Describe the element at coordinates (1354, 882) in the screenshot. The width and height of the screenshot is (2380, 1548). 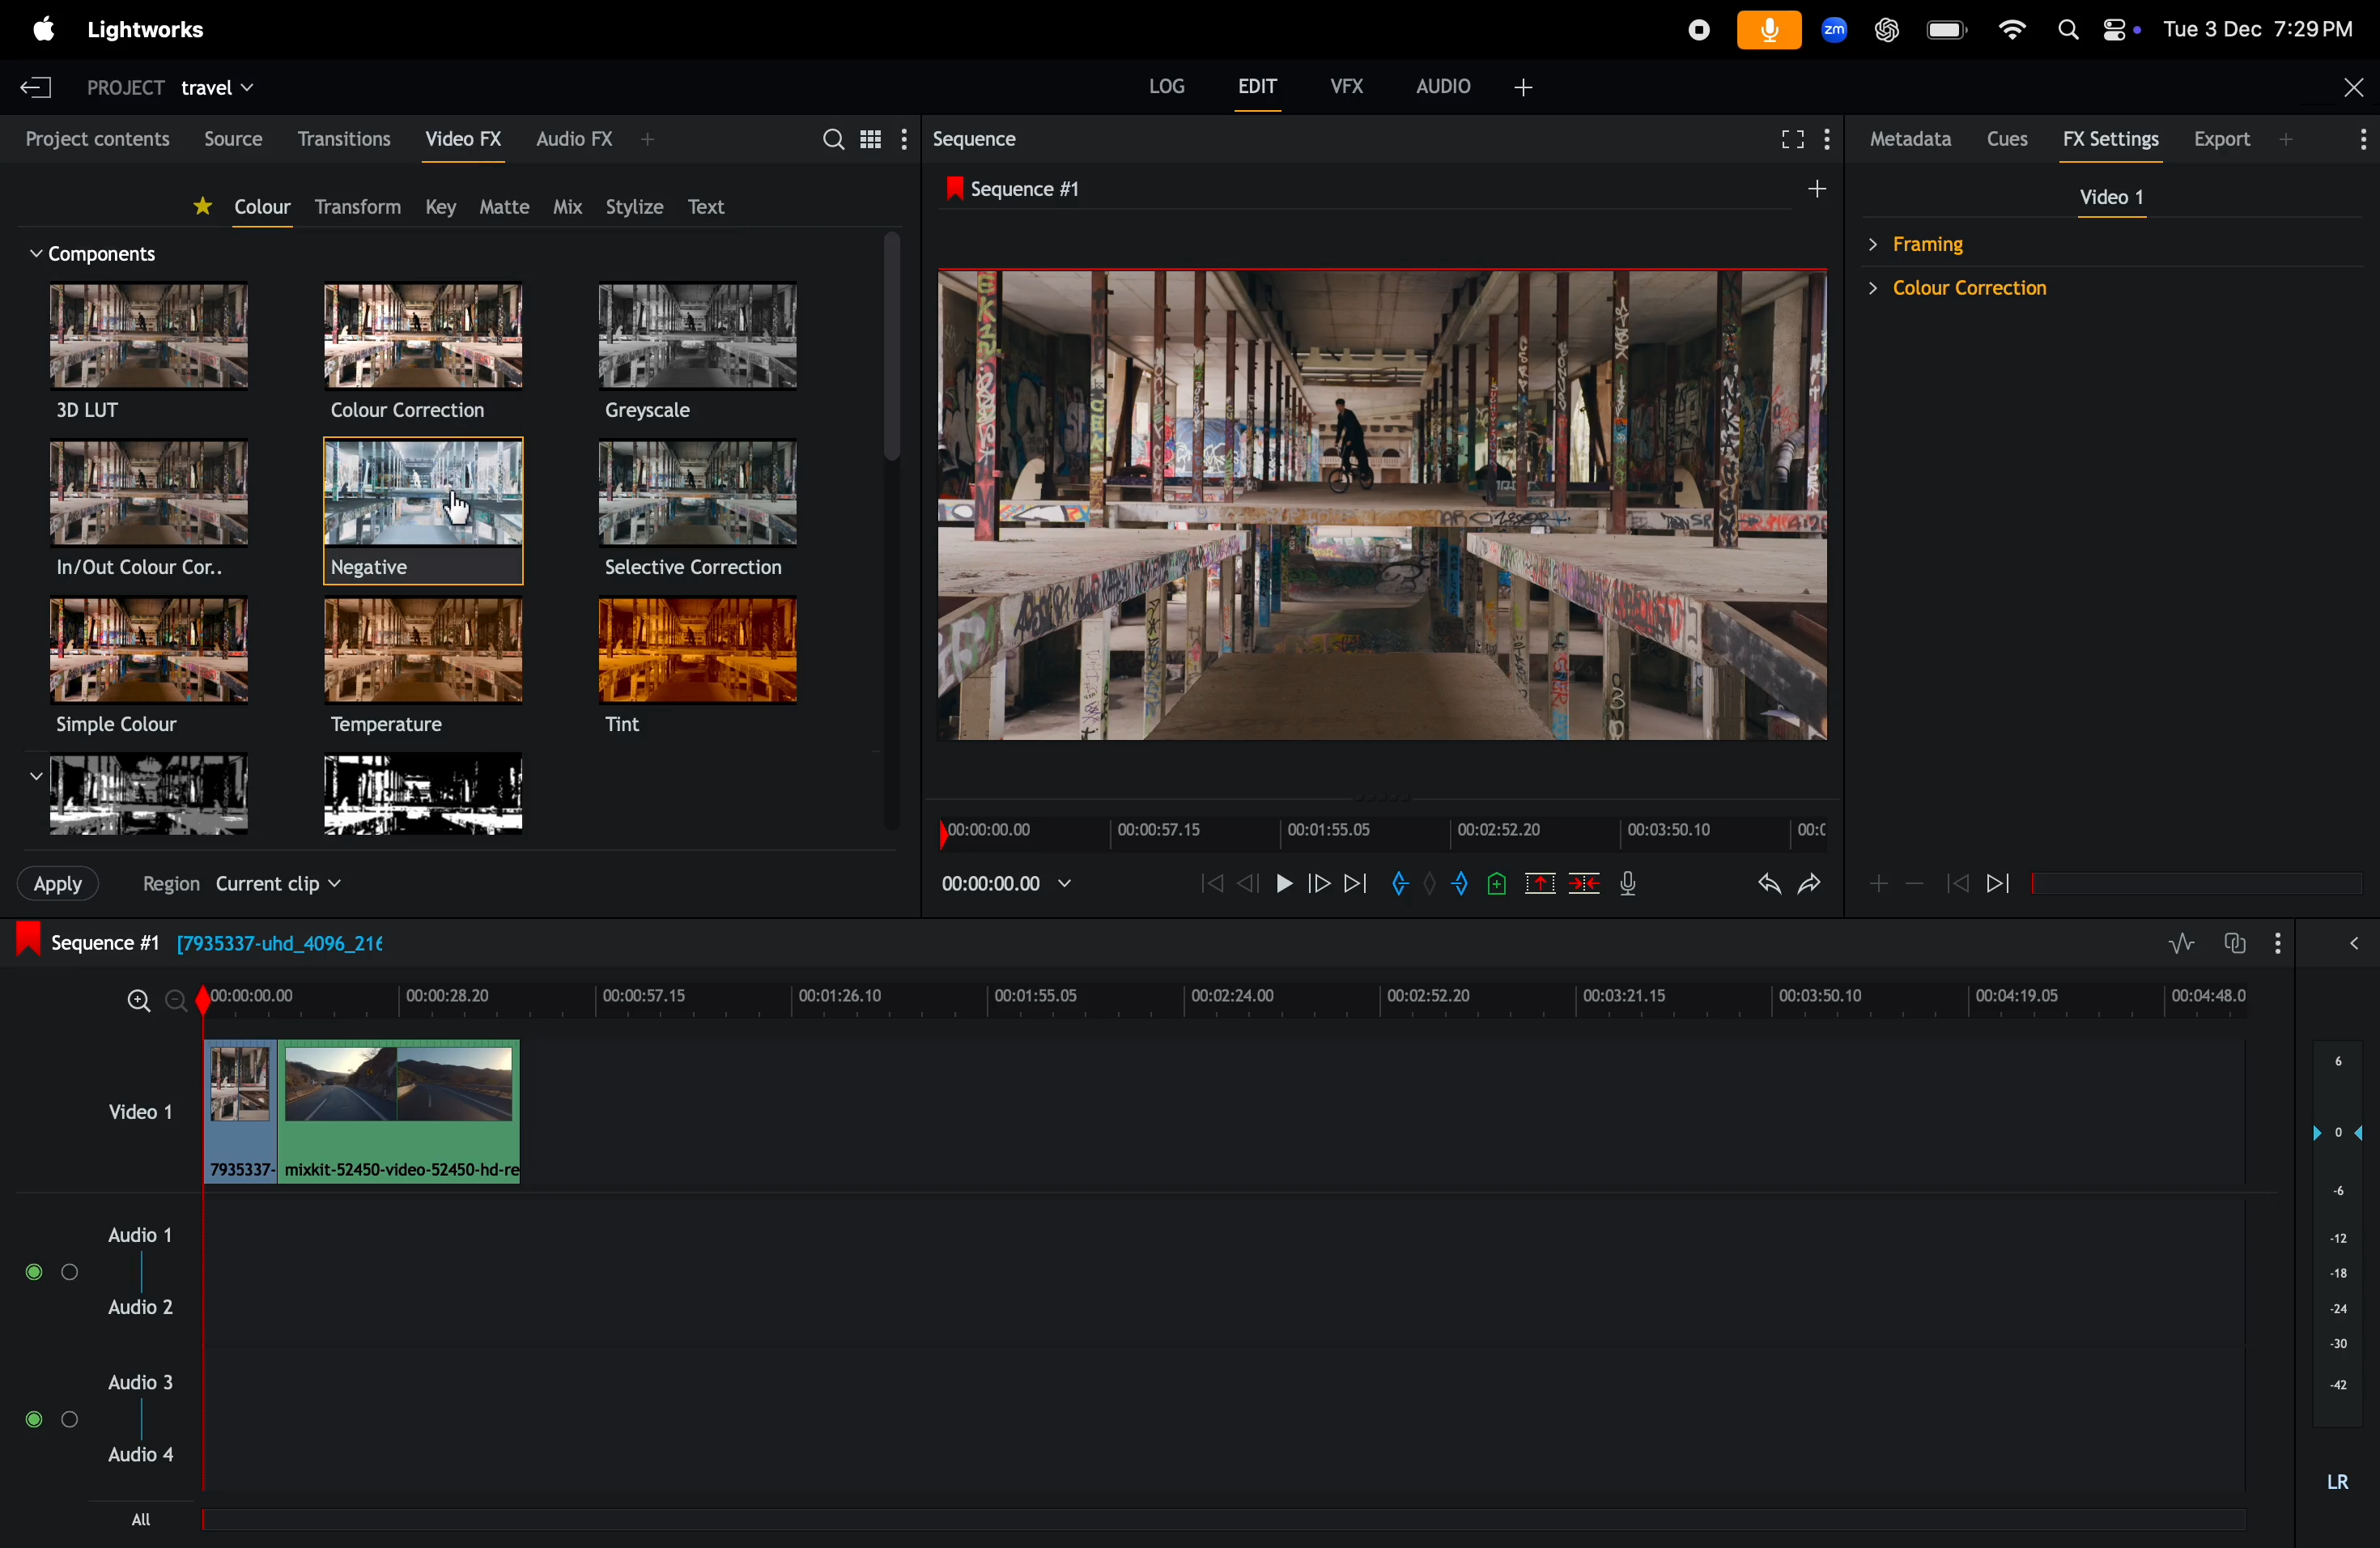
I see `next frame` at that location.